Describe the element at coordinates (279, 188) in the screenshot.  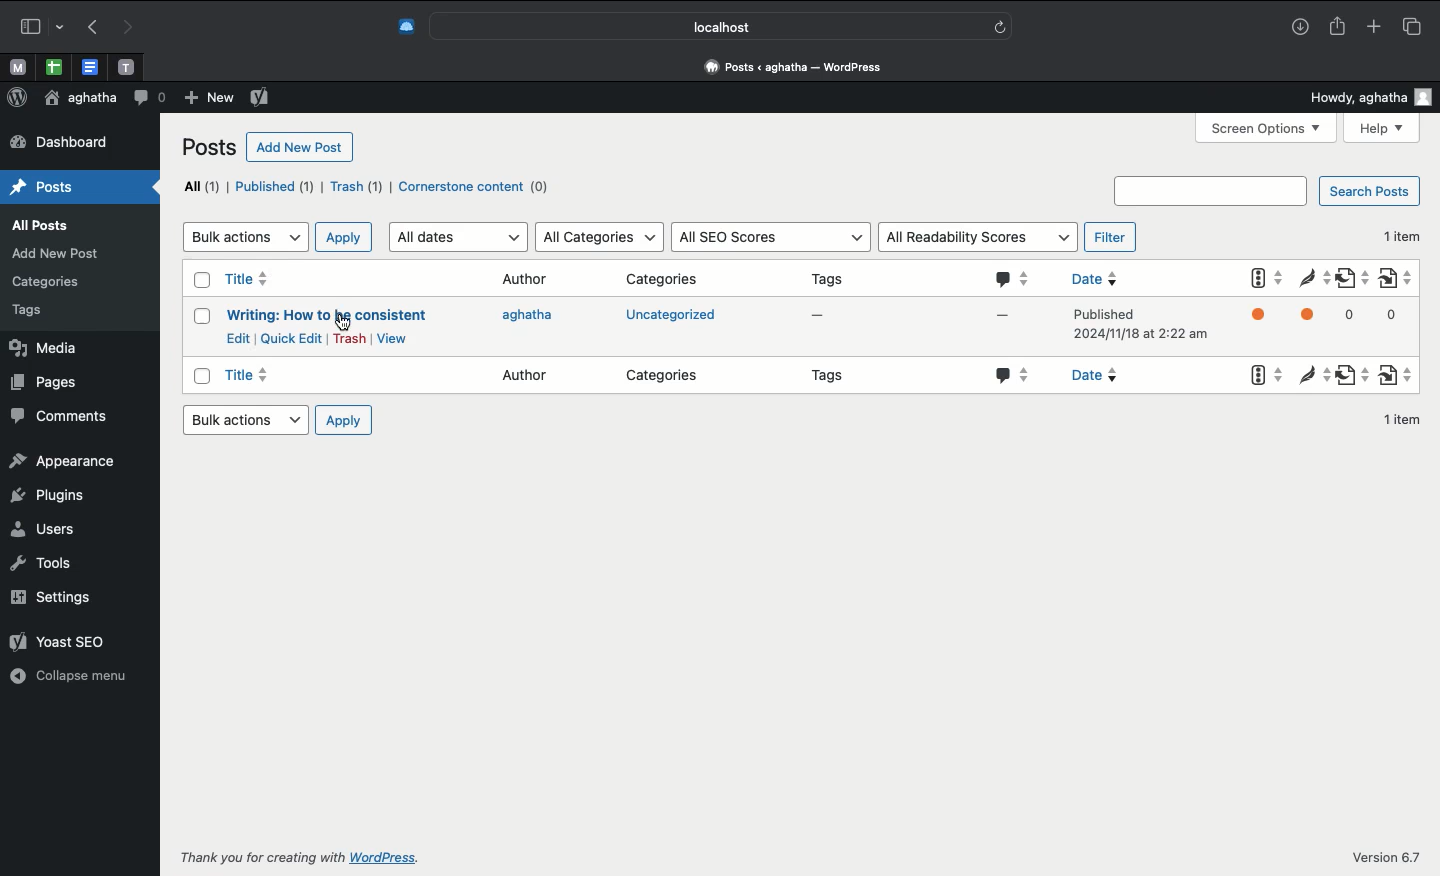
I see `Published (1)` at that location.